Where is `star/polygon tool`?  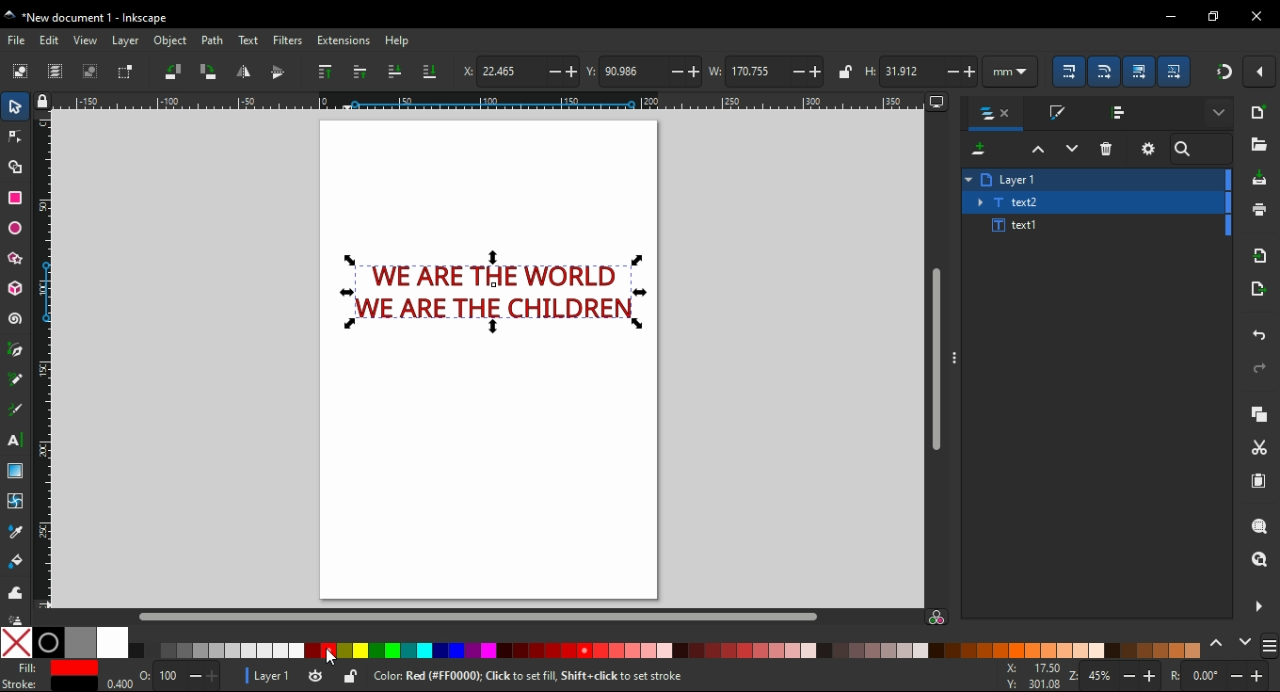 star/polygon tool is located at coordinates (14, 258).